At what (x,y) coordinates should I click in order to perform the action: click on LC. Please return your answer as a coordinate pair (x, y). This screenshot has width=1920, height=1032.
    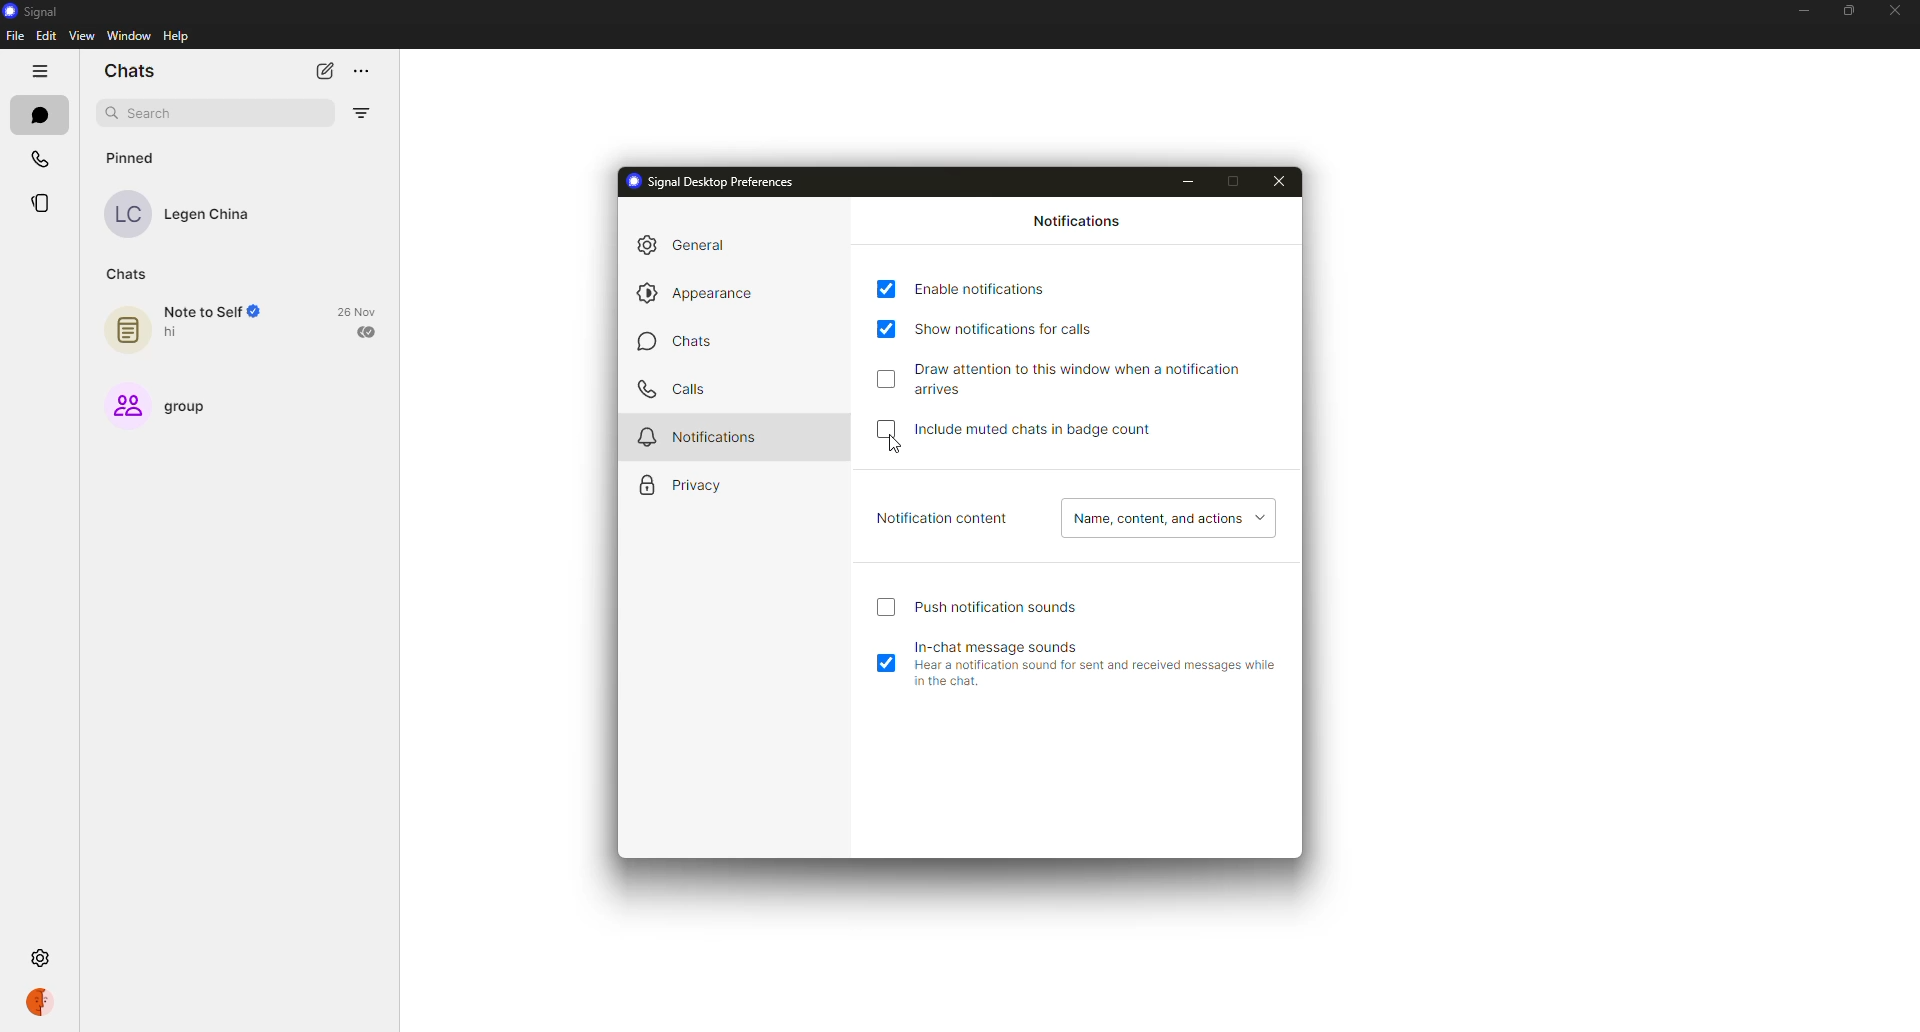
    Looking at the image, I should click on (126, 214).